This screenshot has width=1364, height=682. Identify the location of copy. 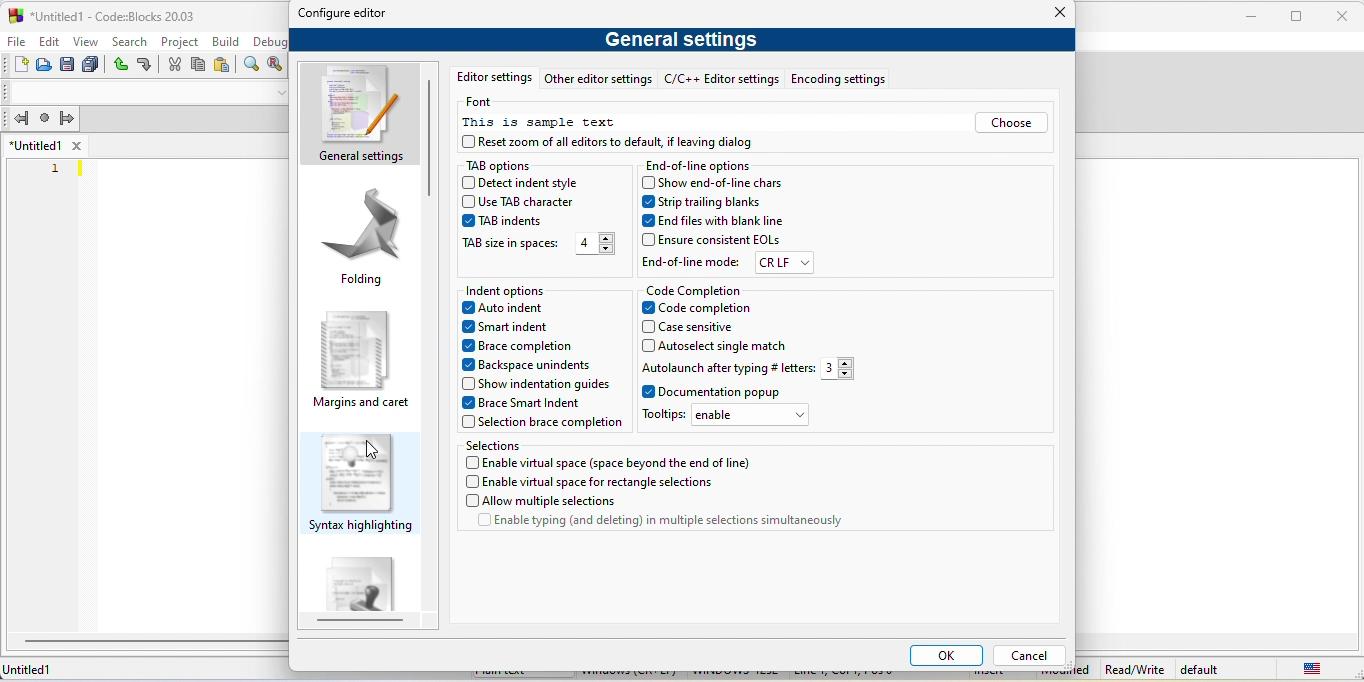
(198, 64).